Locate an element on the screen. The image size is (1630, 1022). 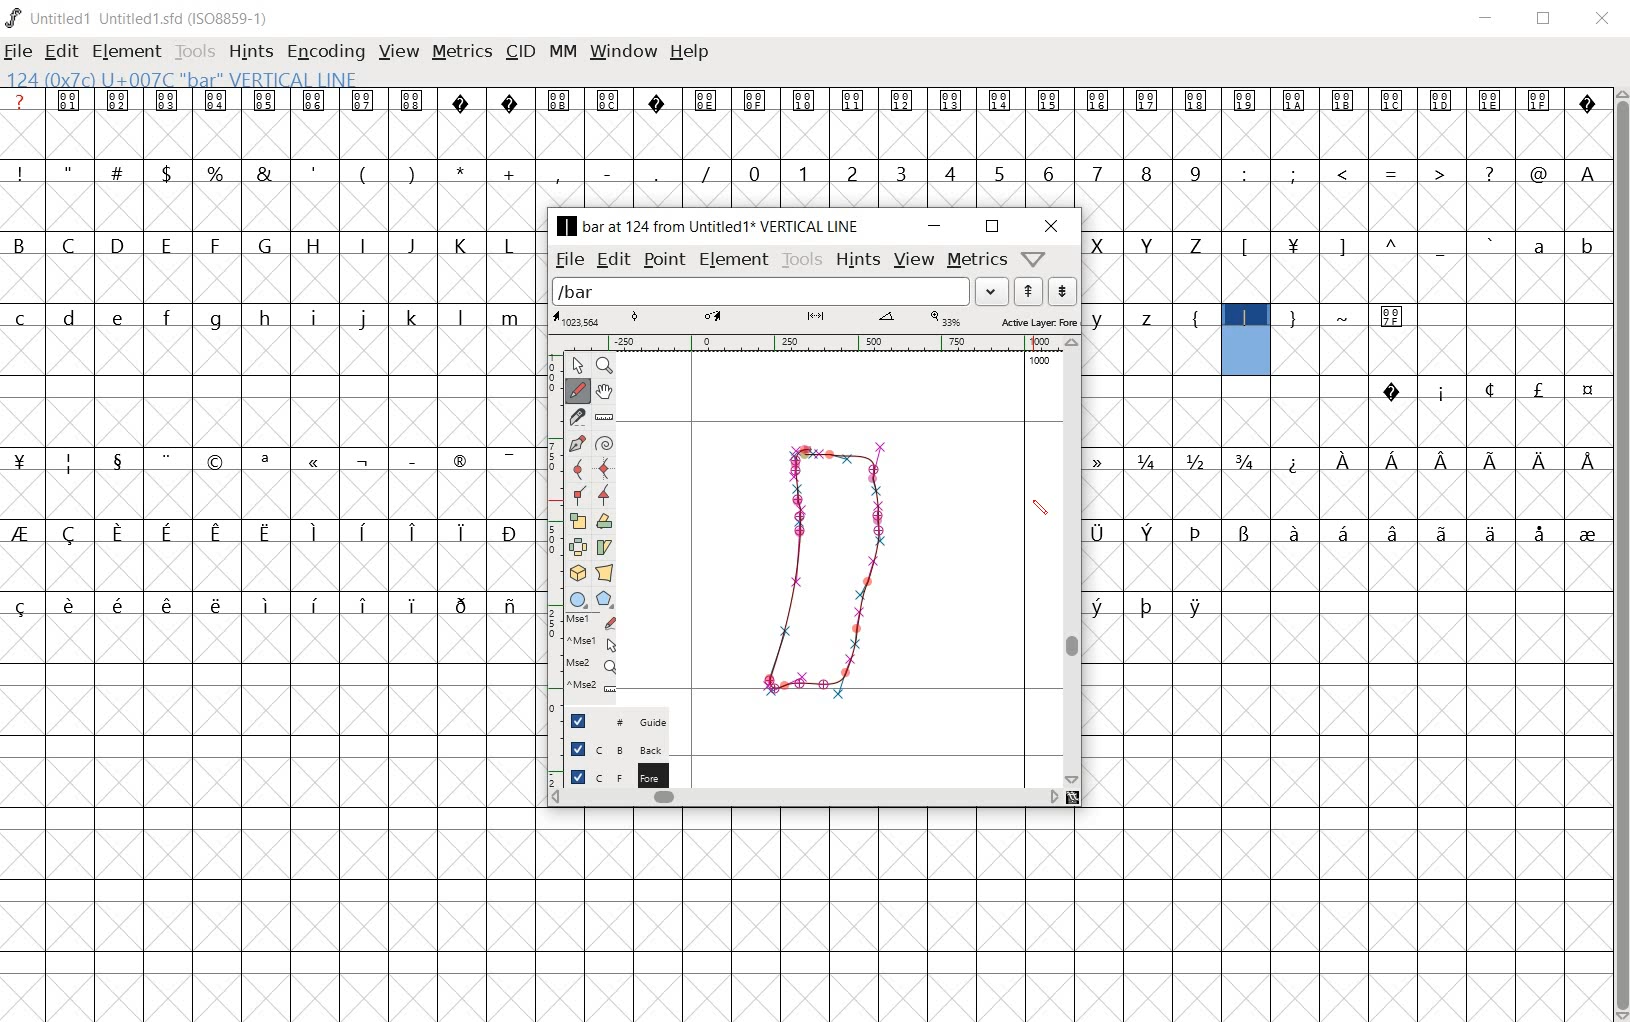
hints is located at coordinates (251, 52).